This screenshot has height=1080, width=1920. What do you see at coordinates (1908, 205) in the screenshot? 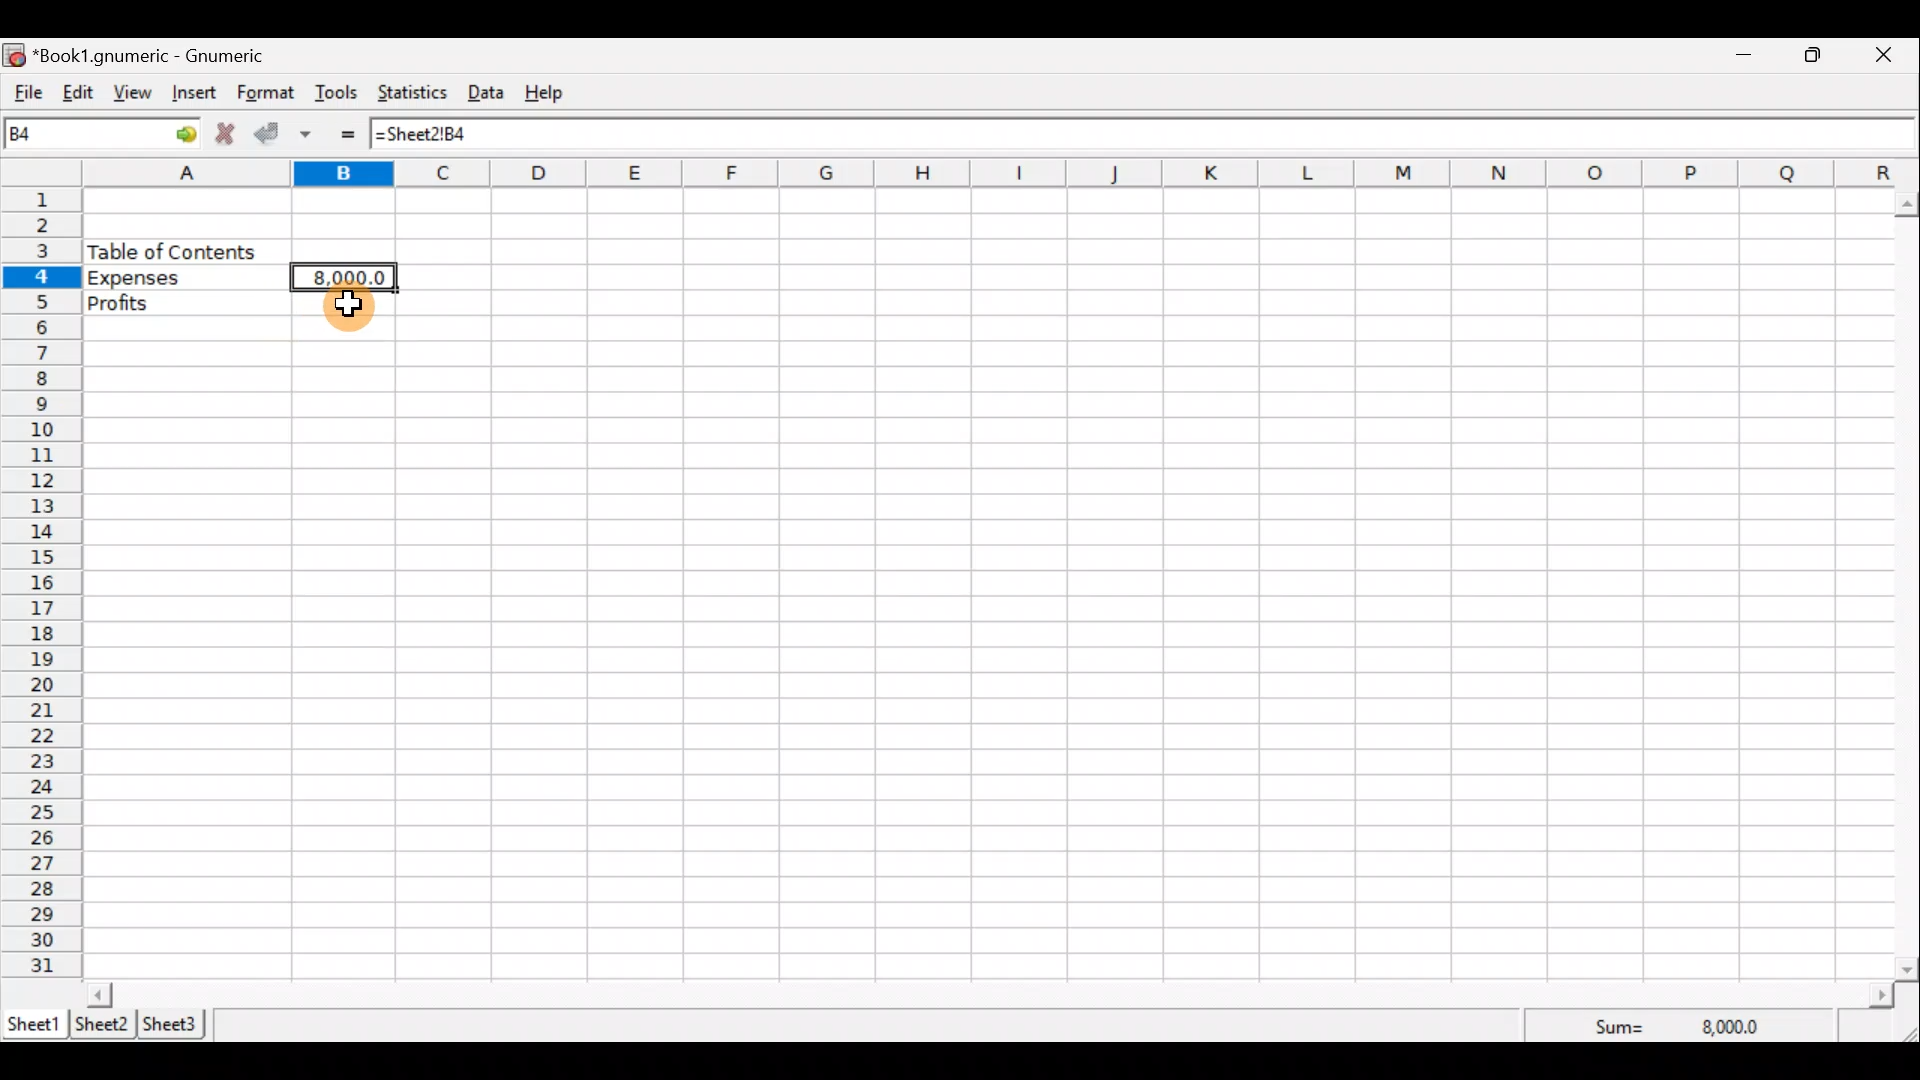
I see `scroll up` at bounding box center [1908, 205].